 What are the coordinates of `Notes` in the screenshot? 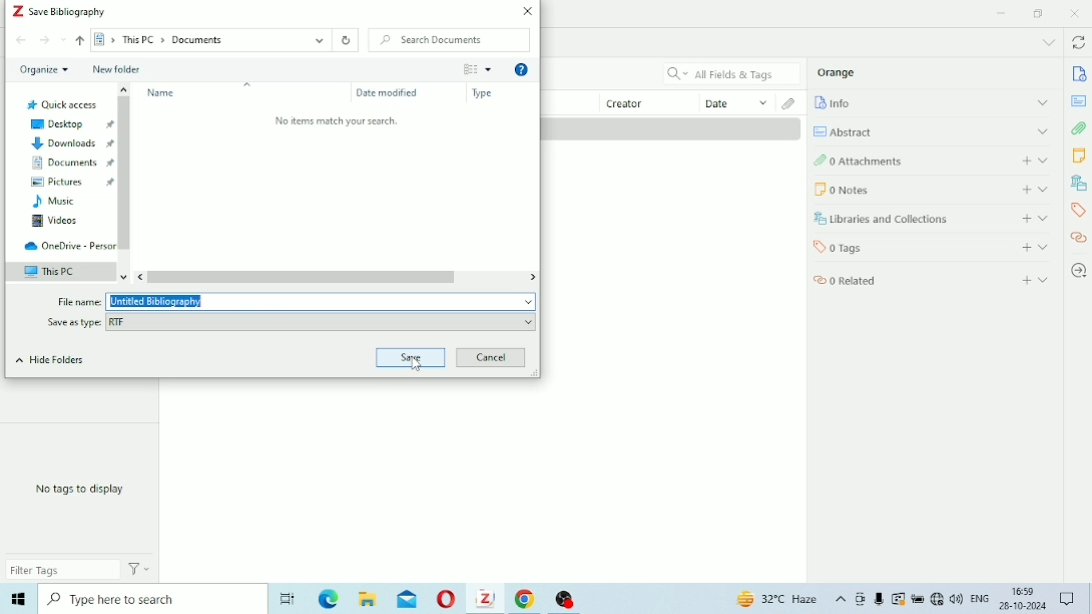 It's located at (1078, 155).